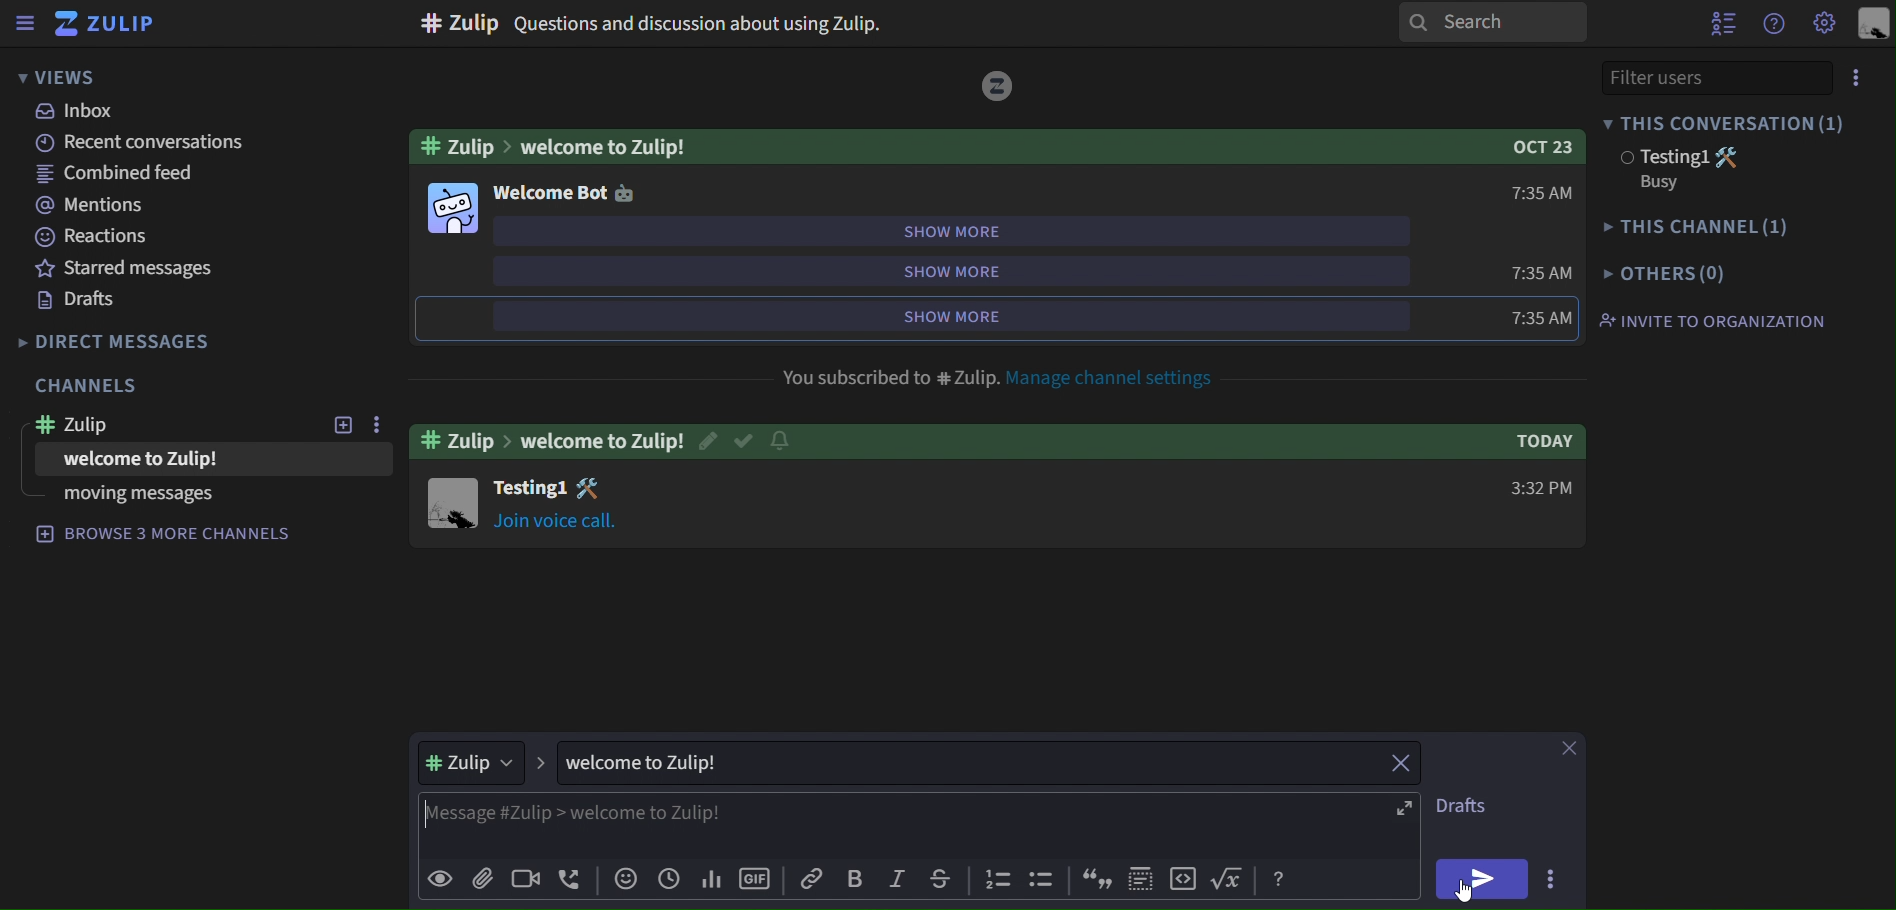 The width and height of the screenshot is (1896, 910). What do you see at coordinates (1141, 878) in the screenshot?
I see `icon` at bounding box center [1141, 878].